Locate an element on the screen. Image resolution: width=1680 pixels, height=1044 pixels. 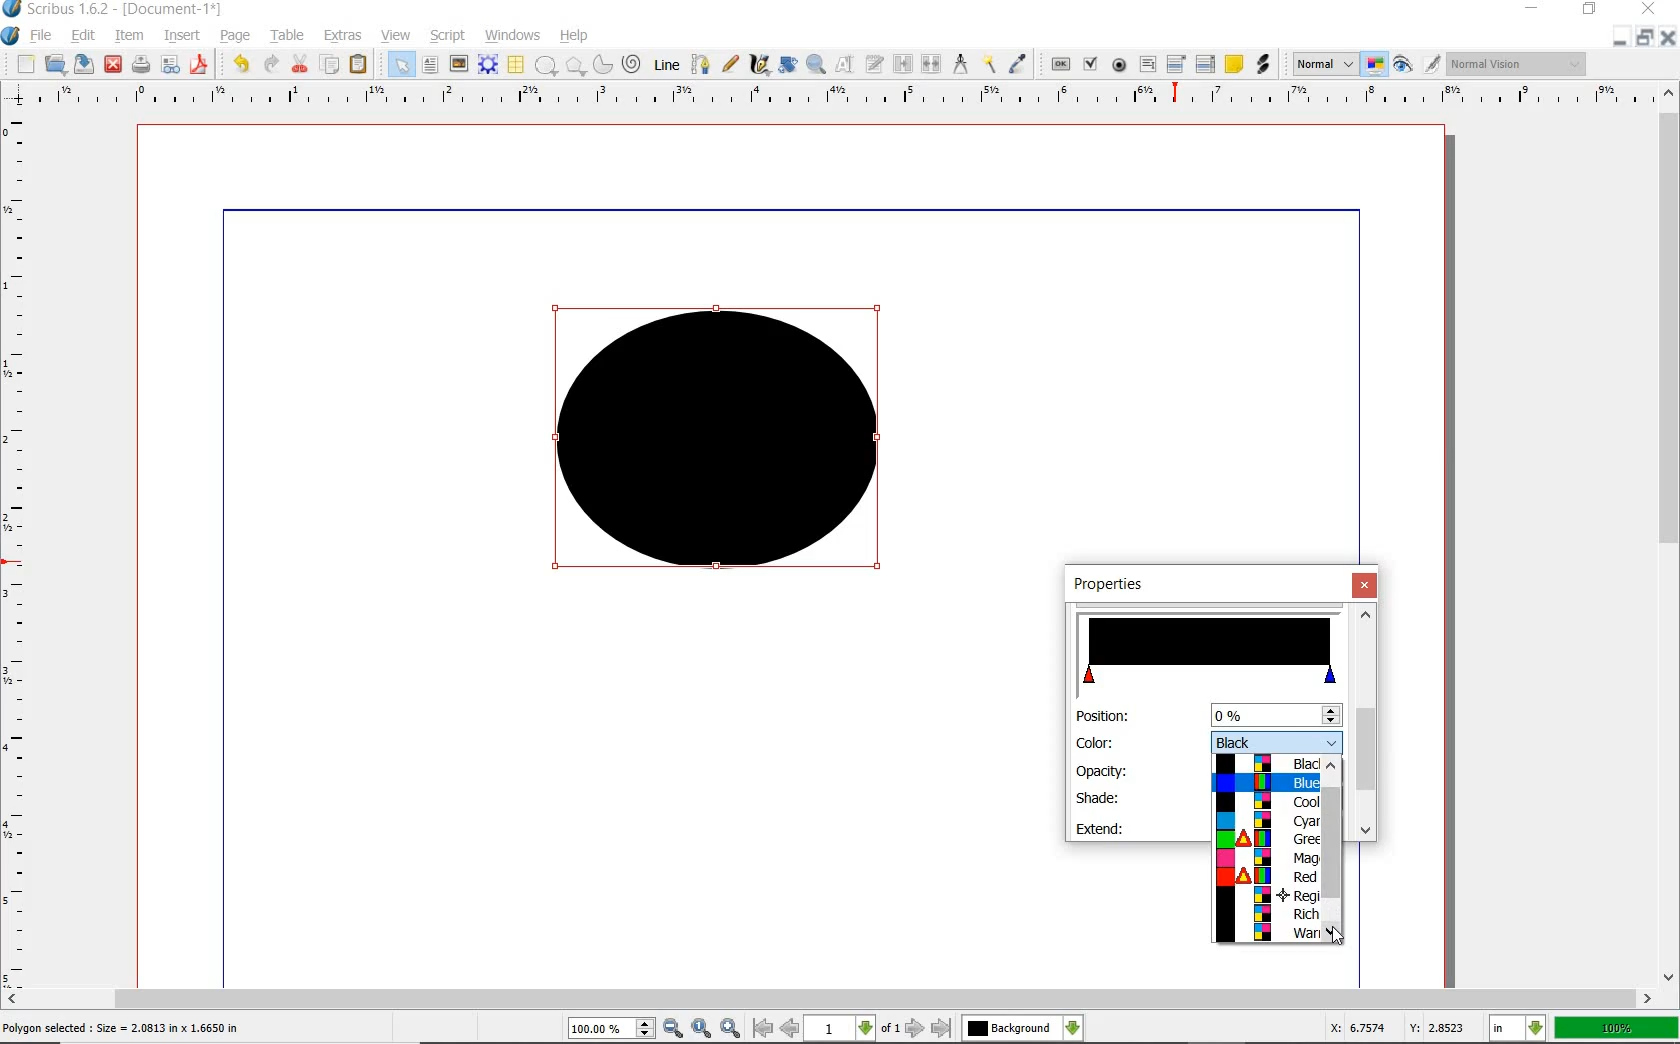
extend is located at coordinates (1102, 828).